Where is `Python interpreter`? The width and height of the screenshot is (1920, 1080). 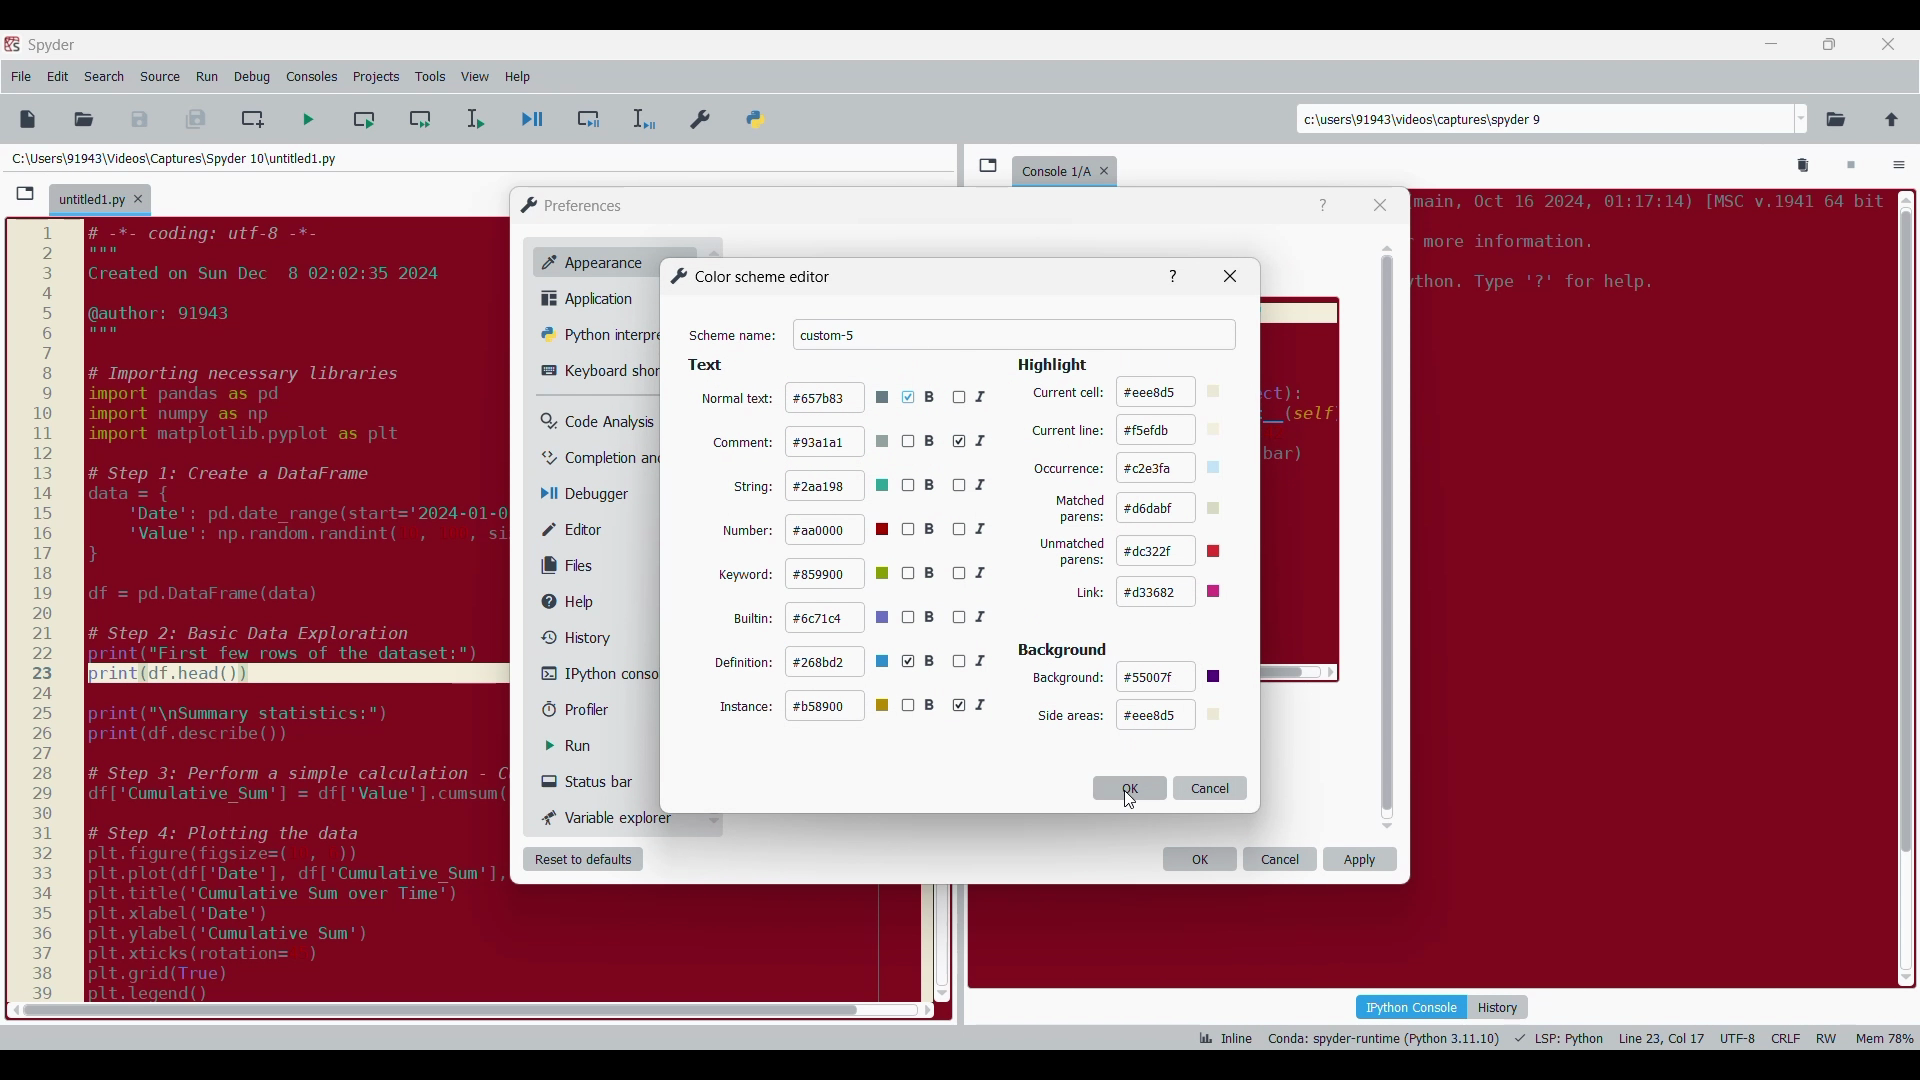 Python interpreter is located at coordinates (597, 334).